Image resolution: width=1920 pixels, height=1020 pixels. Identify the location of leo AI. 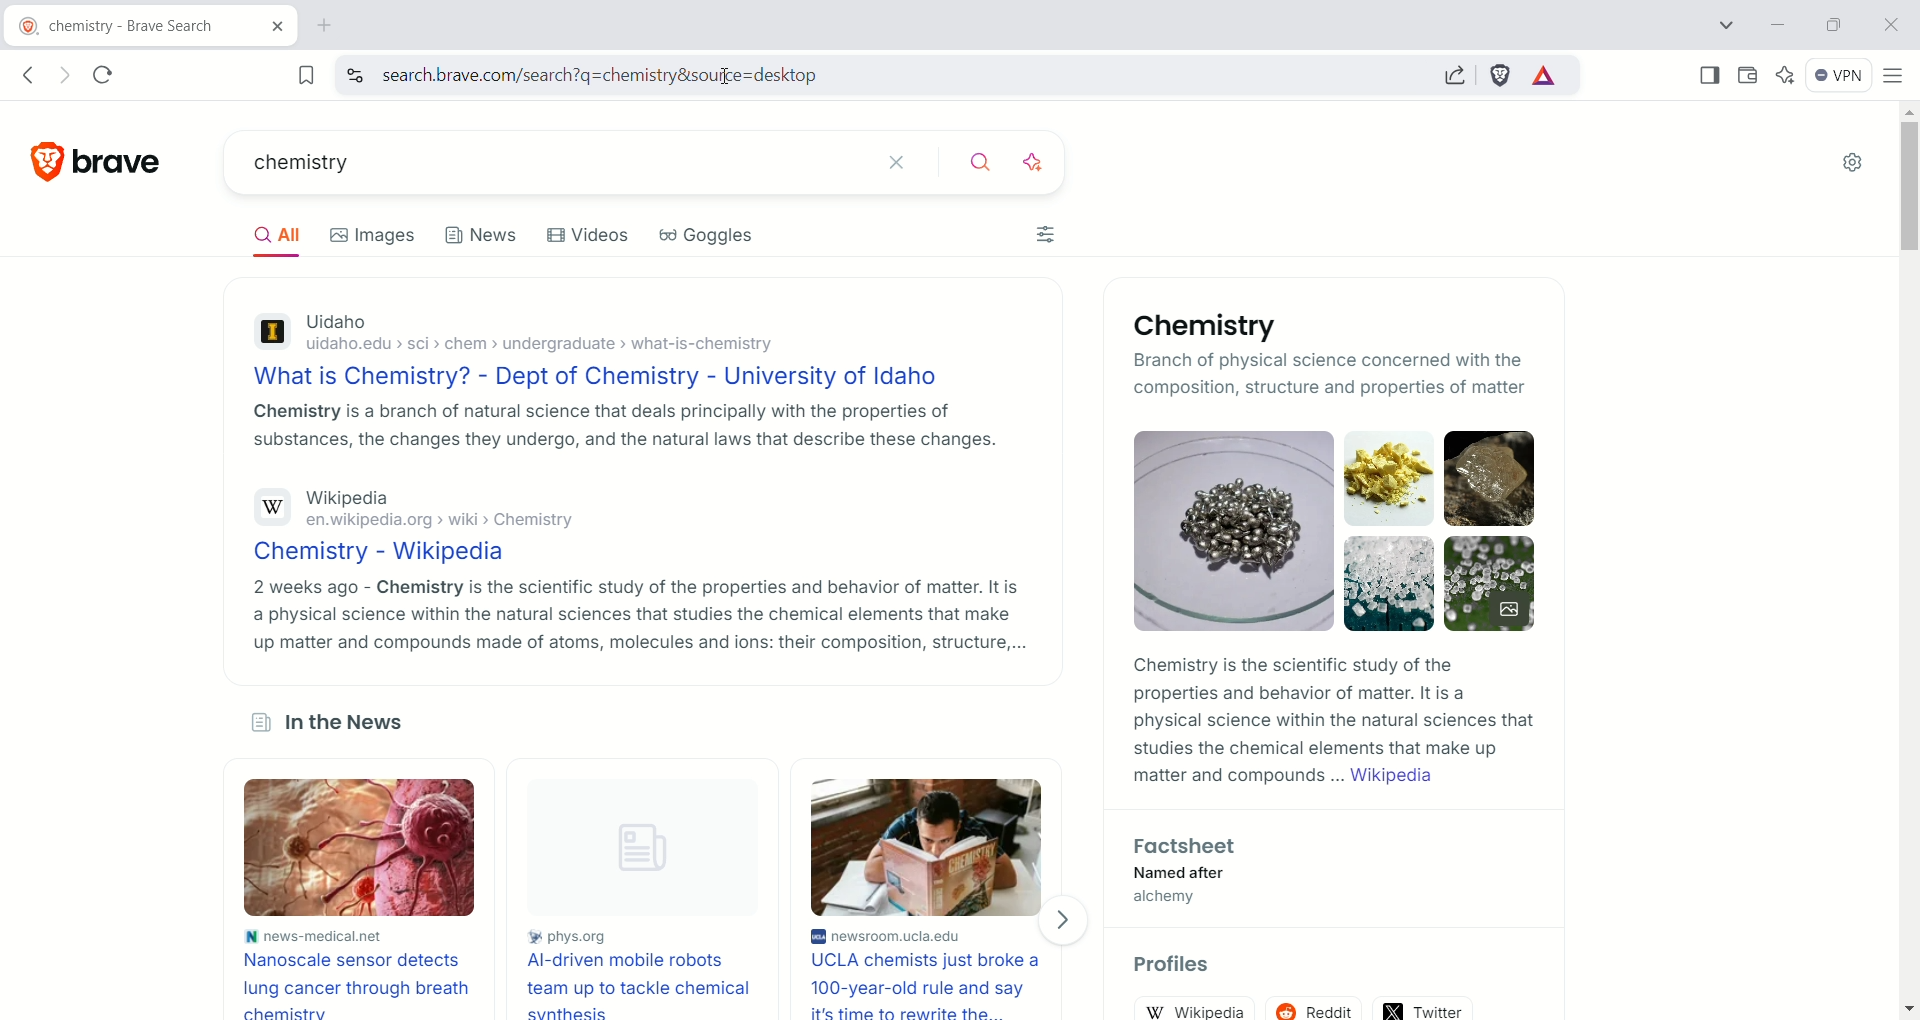
(1786, 76).